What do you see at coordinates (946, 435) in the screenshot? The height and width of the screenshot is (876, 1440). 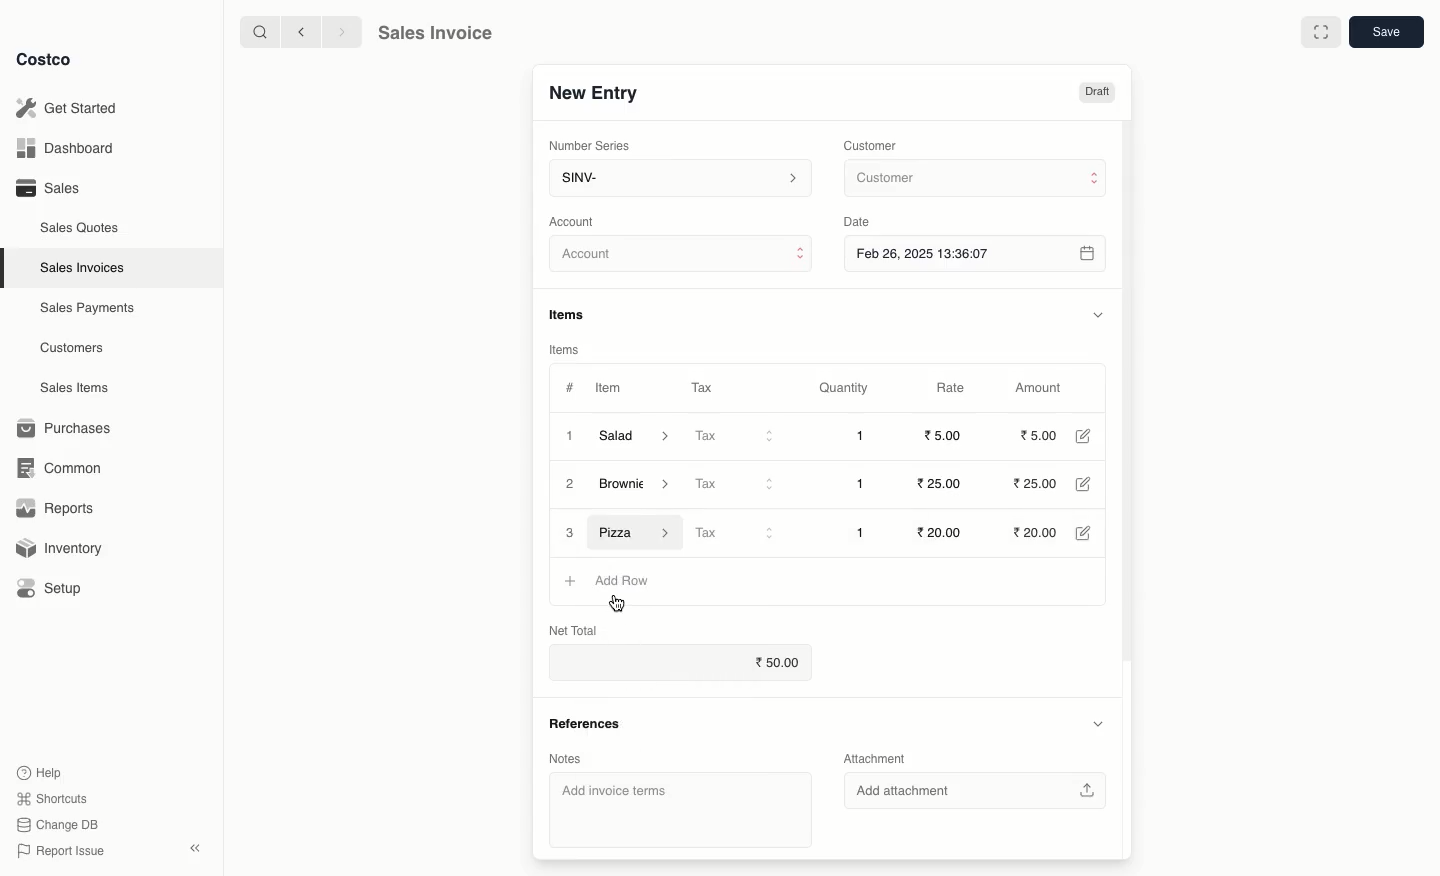 I see `5.00` at bounding box center [946, 435].